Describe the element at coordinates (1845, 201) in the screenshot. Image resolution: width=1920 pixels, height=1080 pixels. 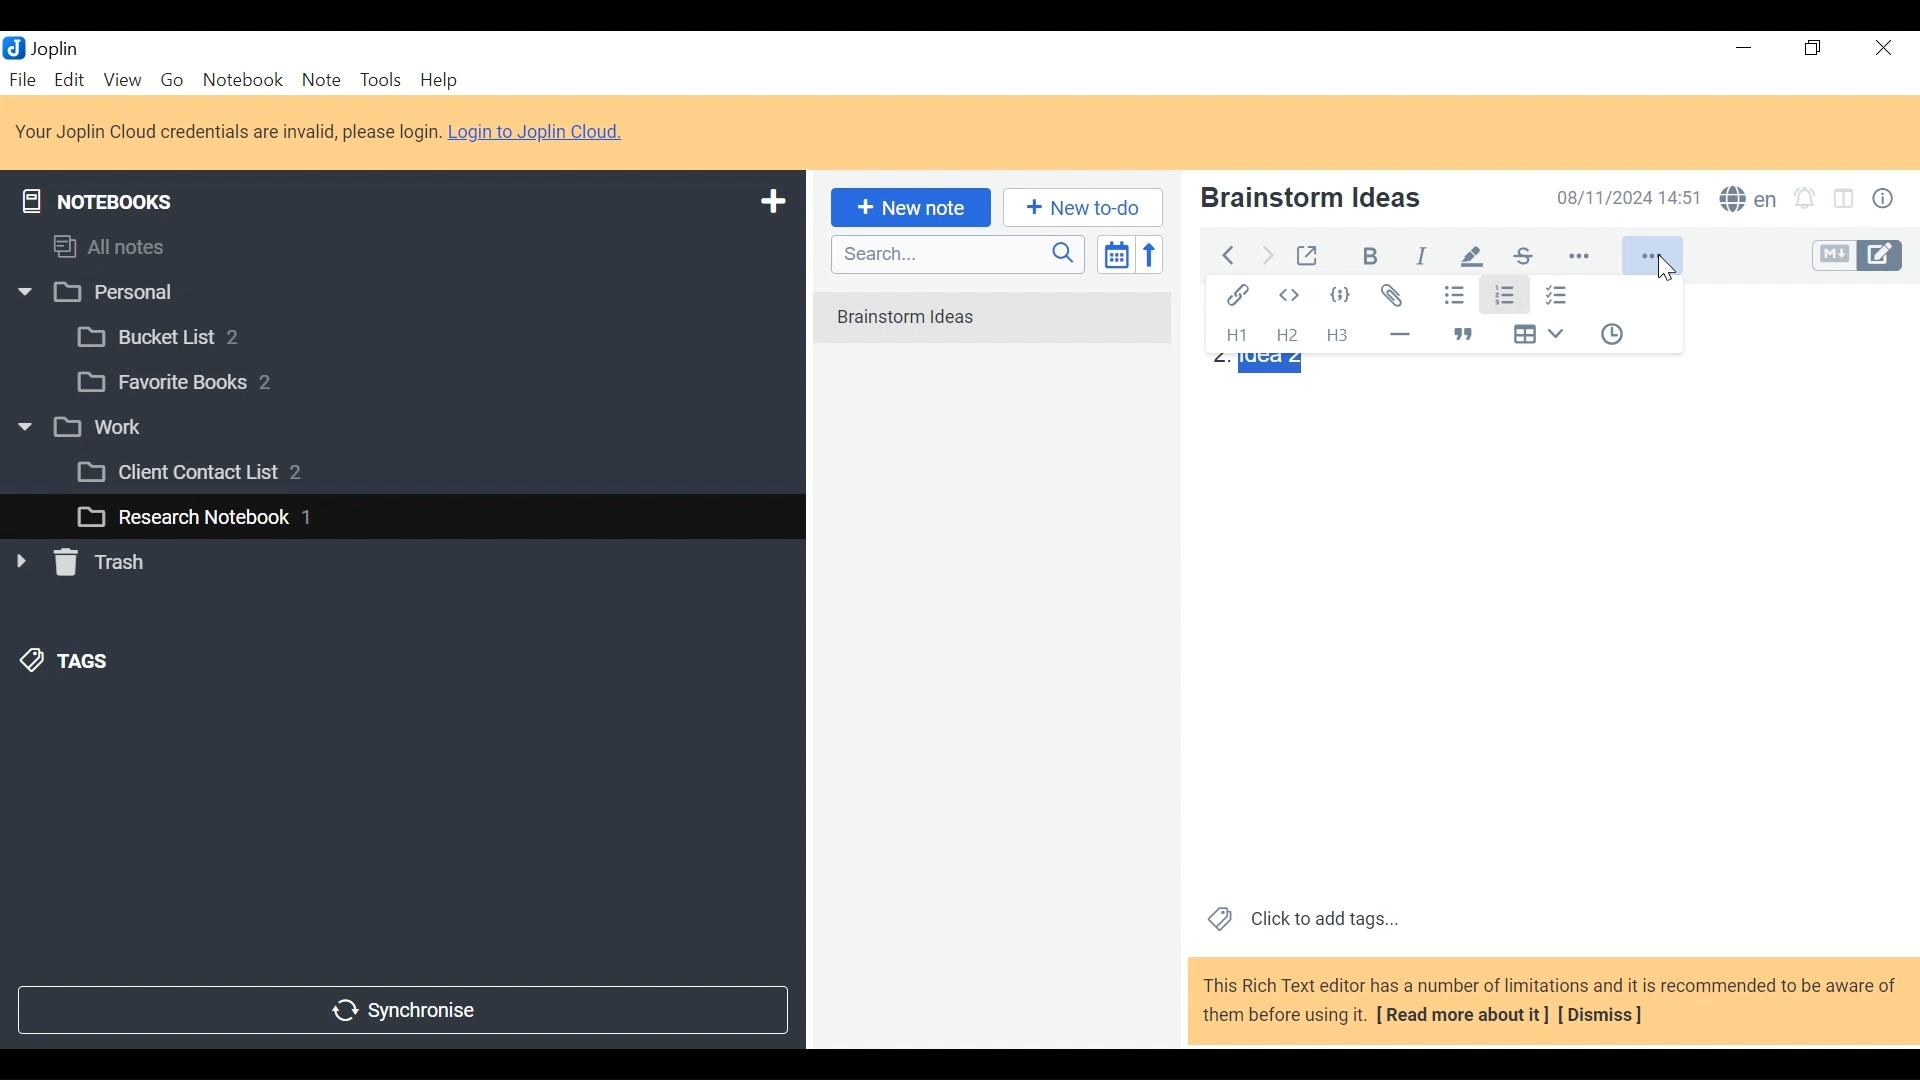
I see `Toggle Editor layout` at that location.